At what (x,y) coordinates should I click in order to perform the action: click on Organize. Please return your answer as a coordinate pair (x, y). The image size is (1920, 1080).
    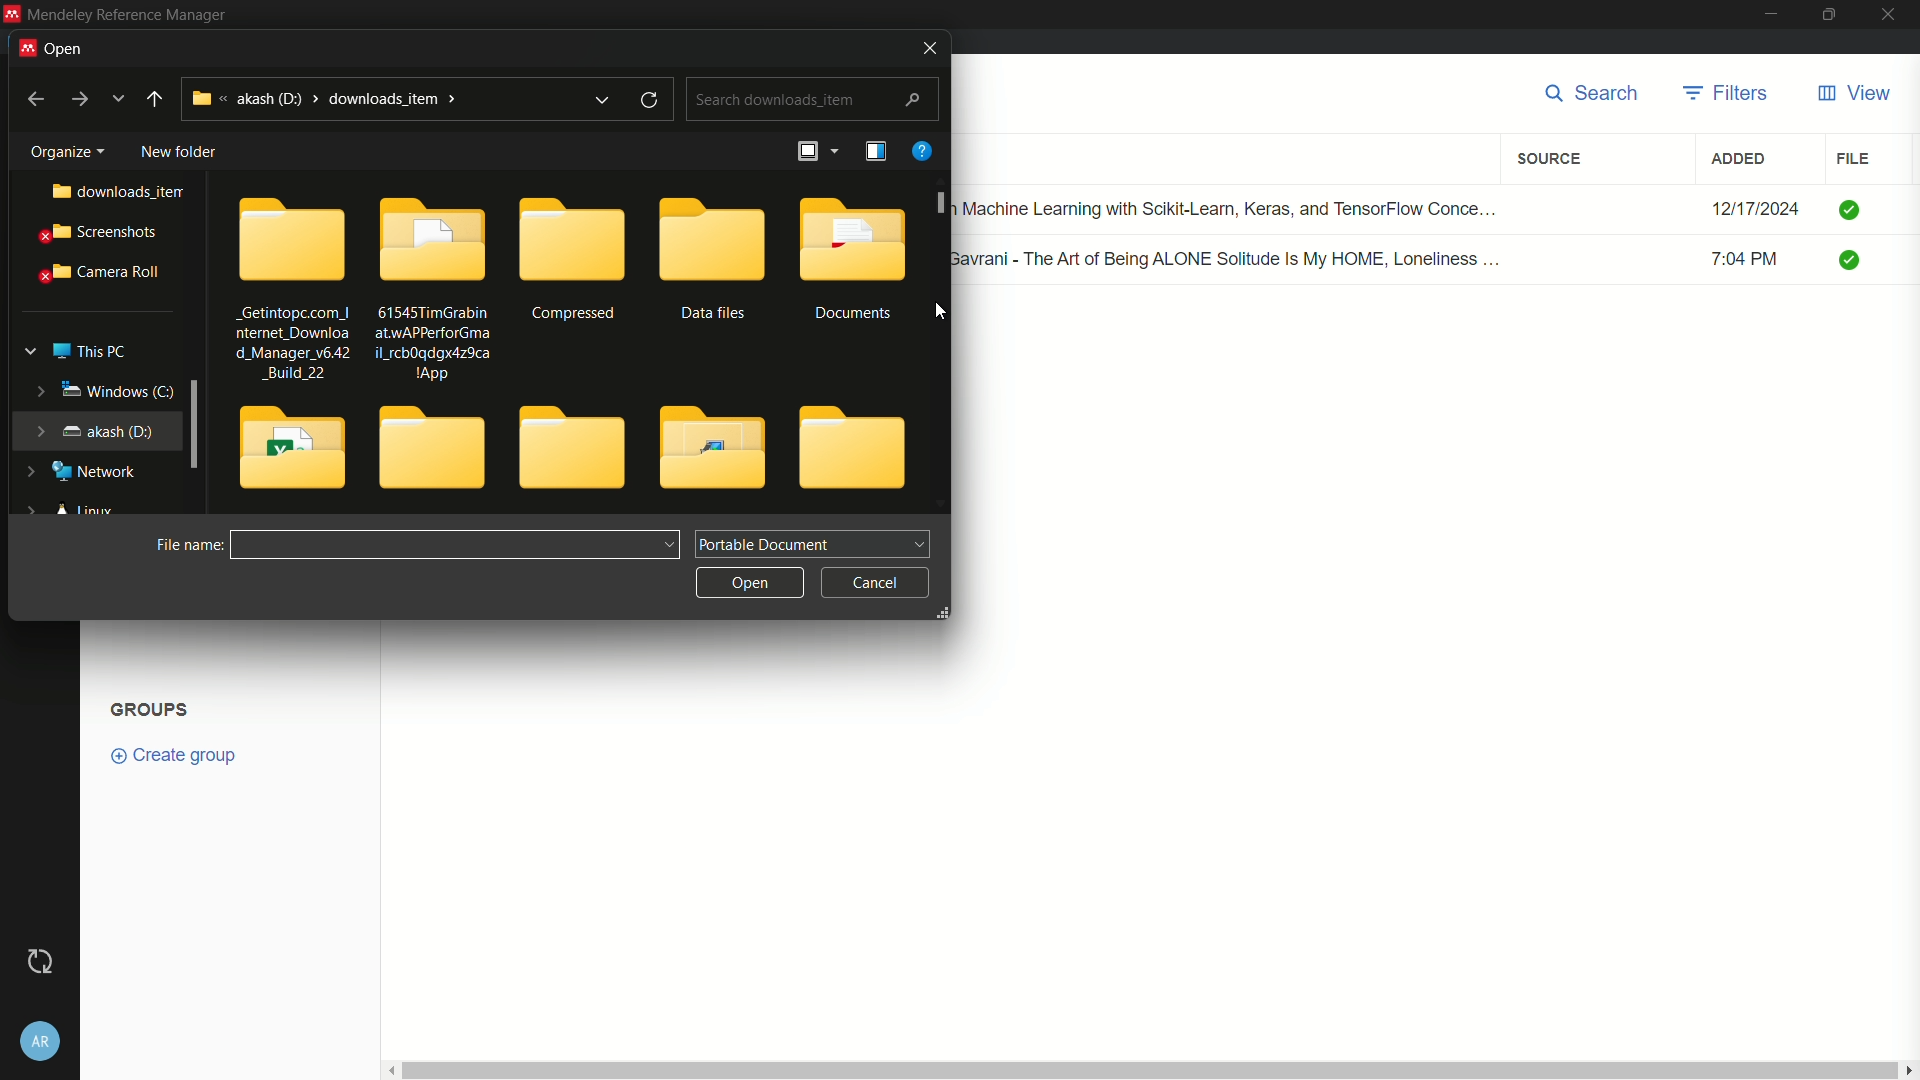
    Looking at the image, I should click on (60, 148).